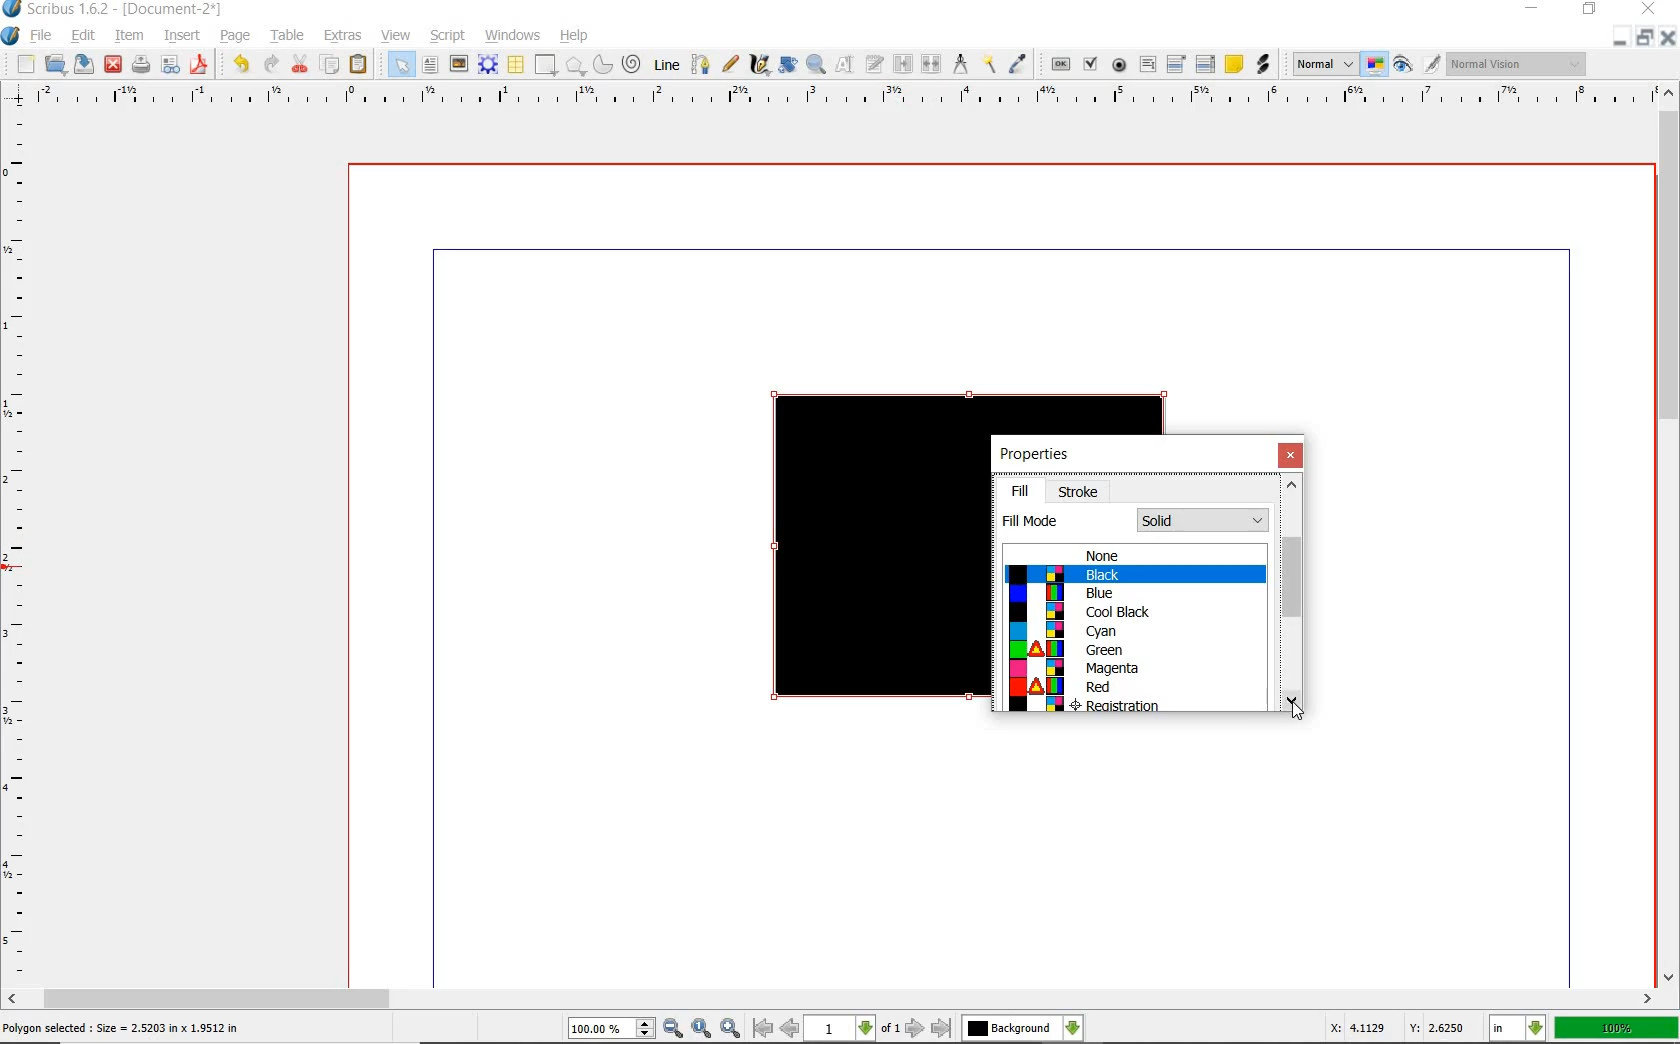  What do you see at coordinates (509, 35) in the screenshot?
I see `windows` at bounding box center [509, 35].